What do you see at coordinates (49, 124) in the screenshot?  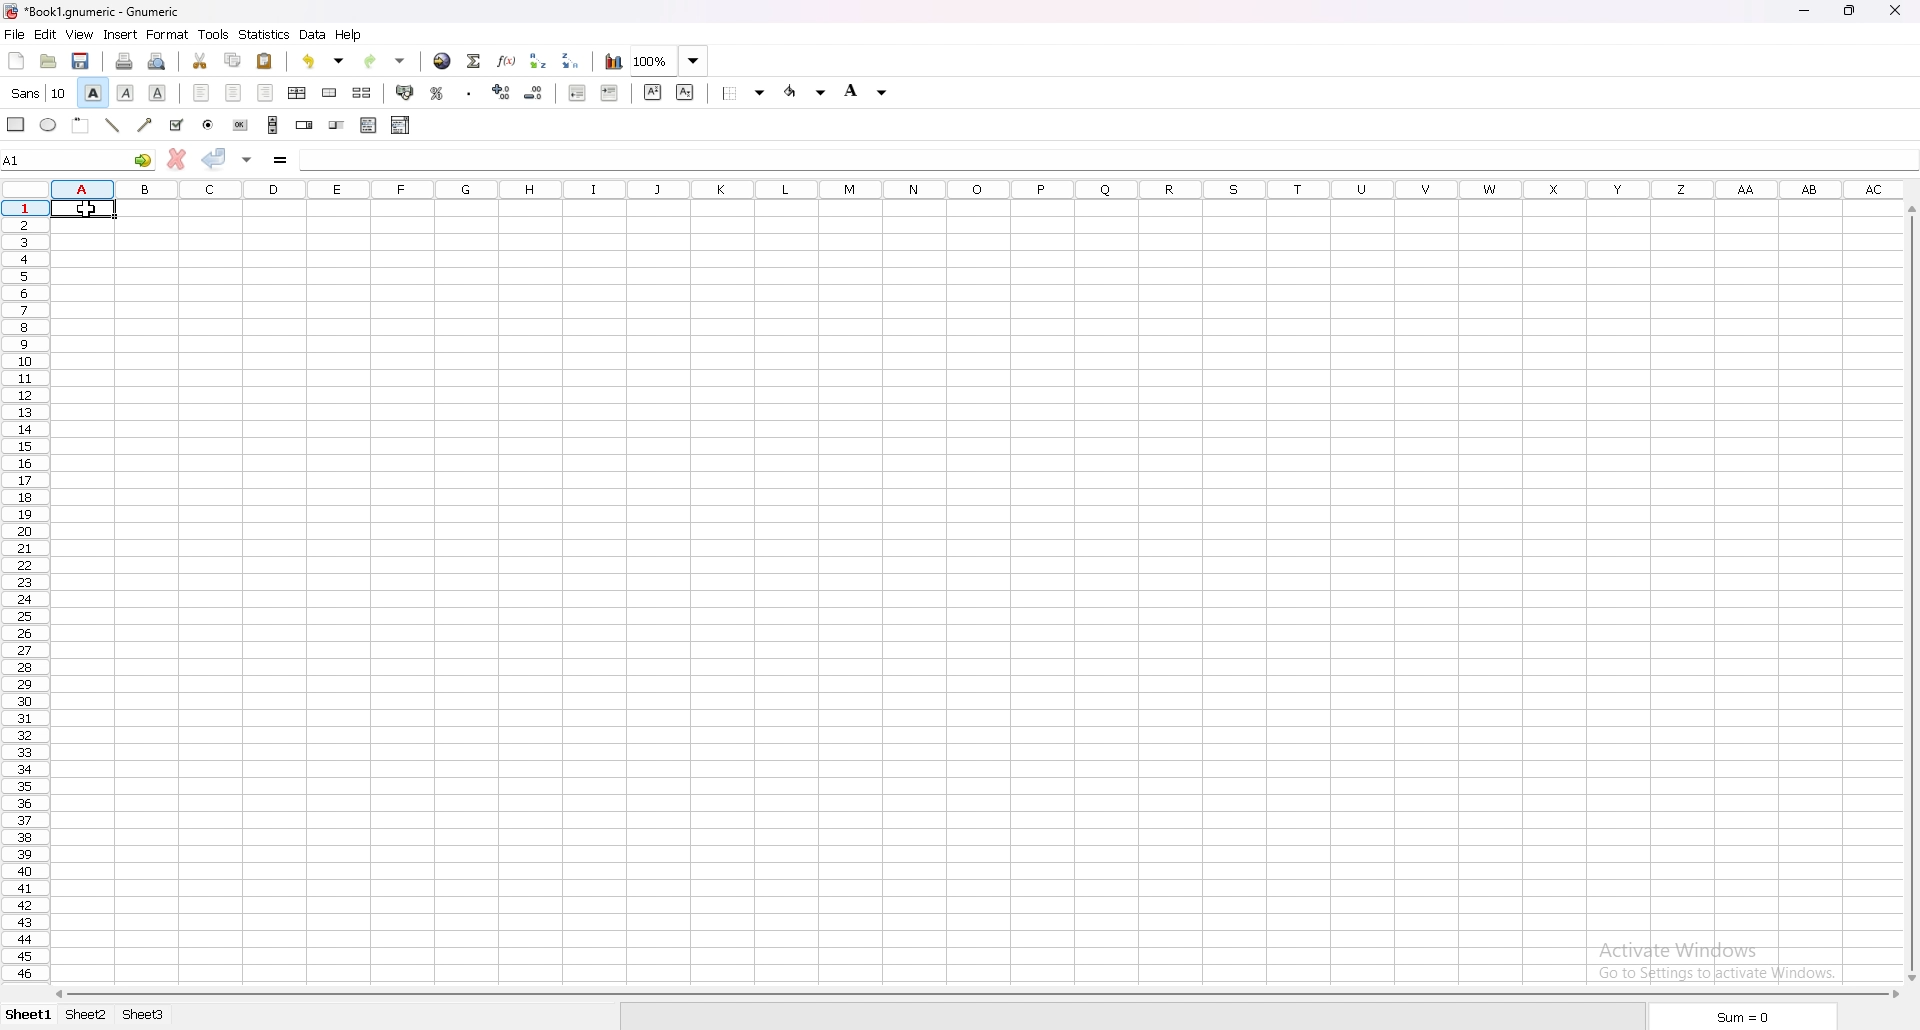 I see `ellipse` at bounding box center [49, 124].